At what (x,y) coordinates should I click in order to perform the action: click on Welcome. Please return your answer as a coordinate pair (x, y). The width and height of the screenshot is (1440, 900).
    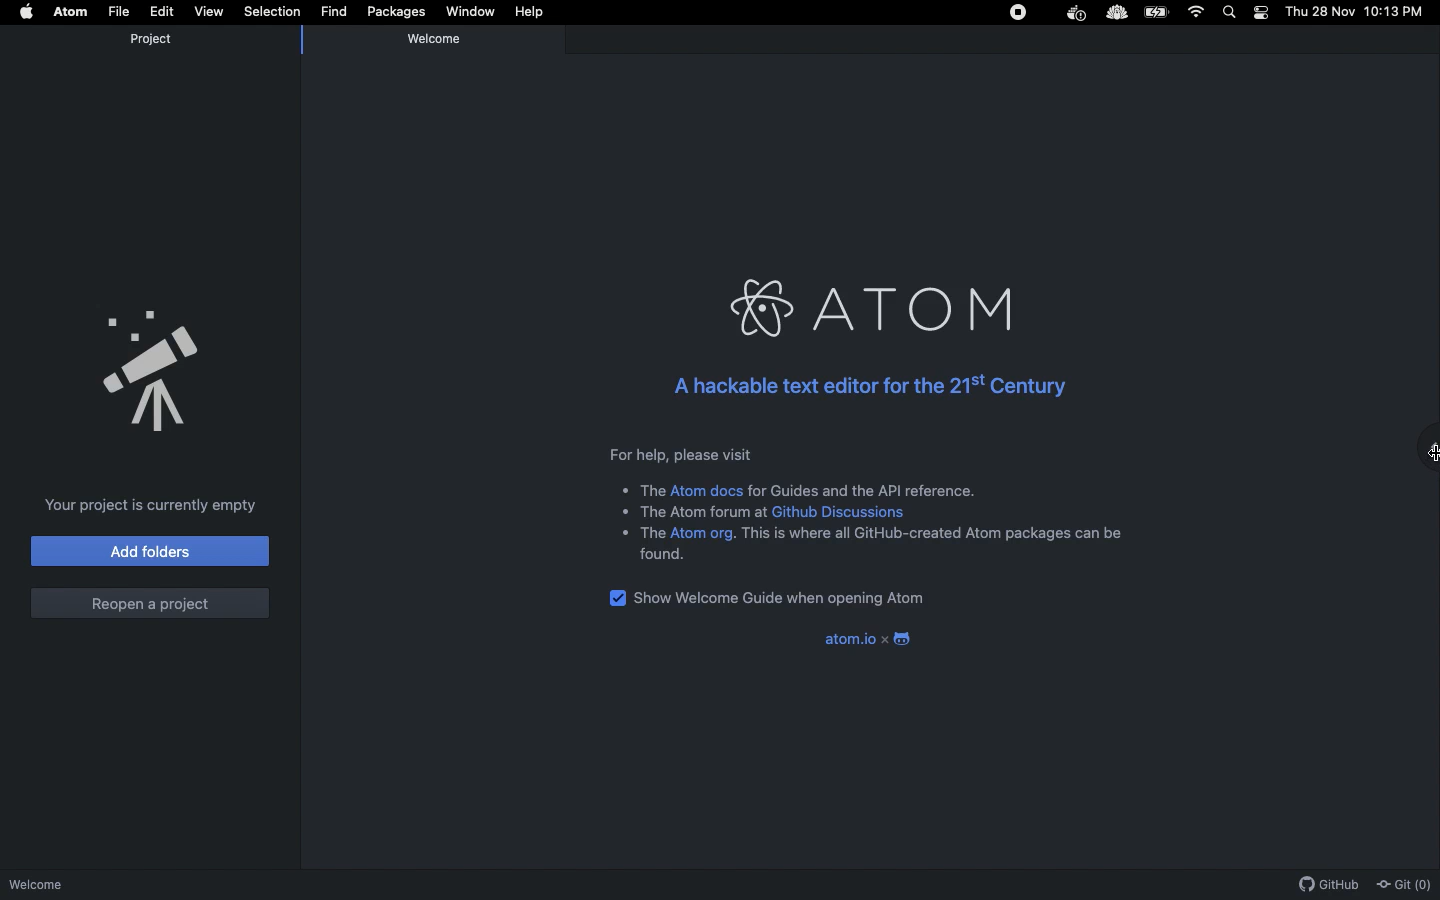
    Looking at the image, I should click on (94, 884).